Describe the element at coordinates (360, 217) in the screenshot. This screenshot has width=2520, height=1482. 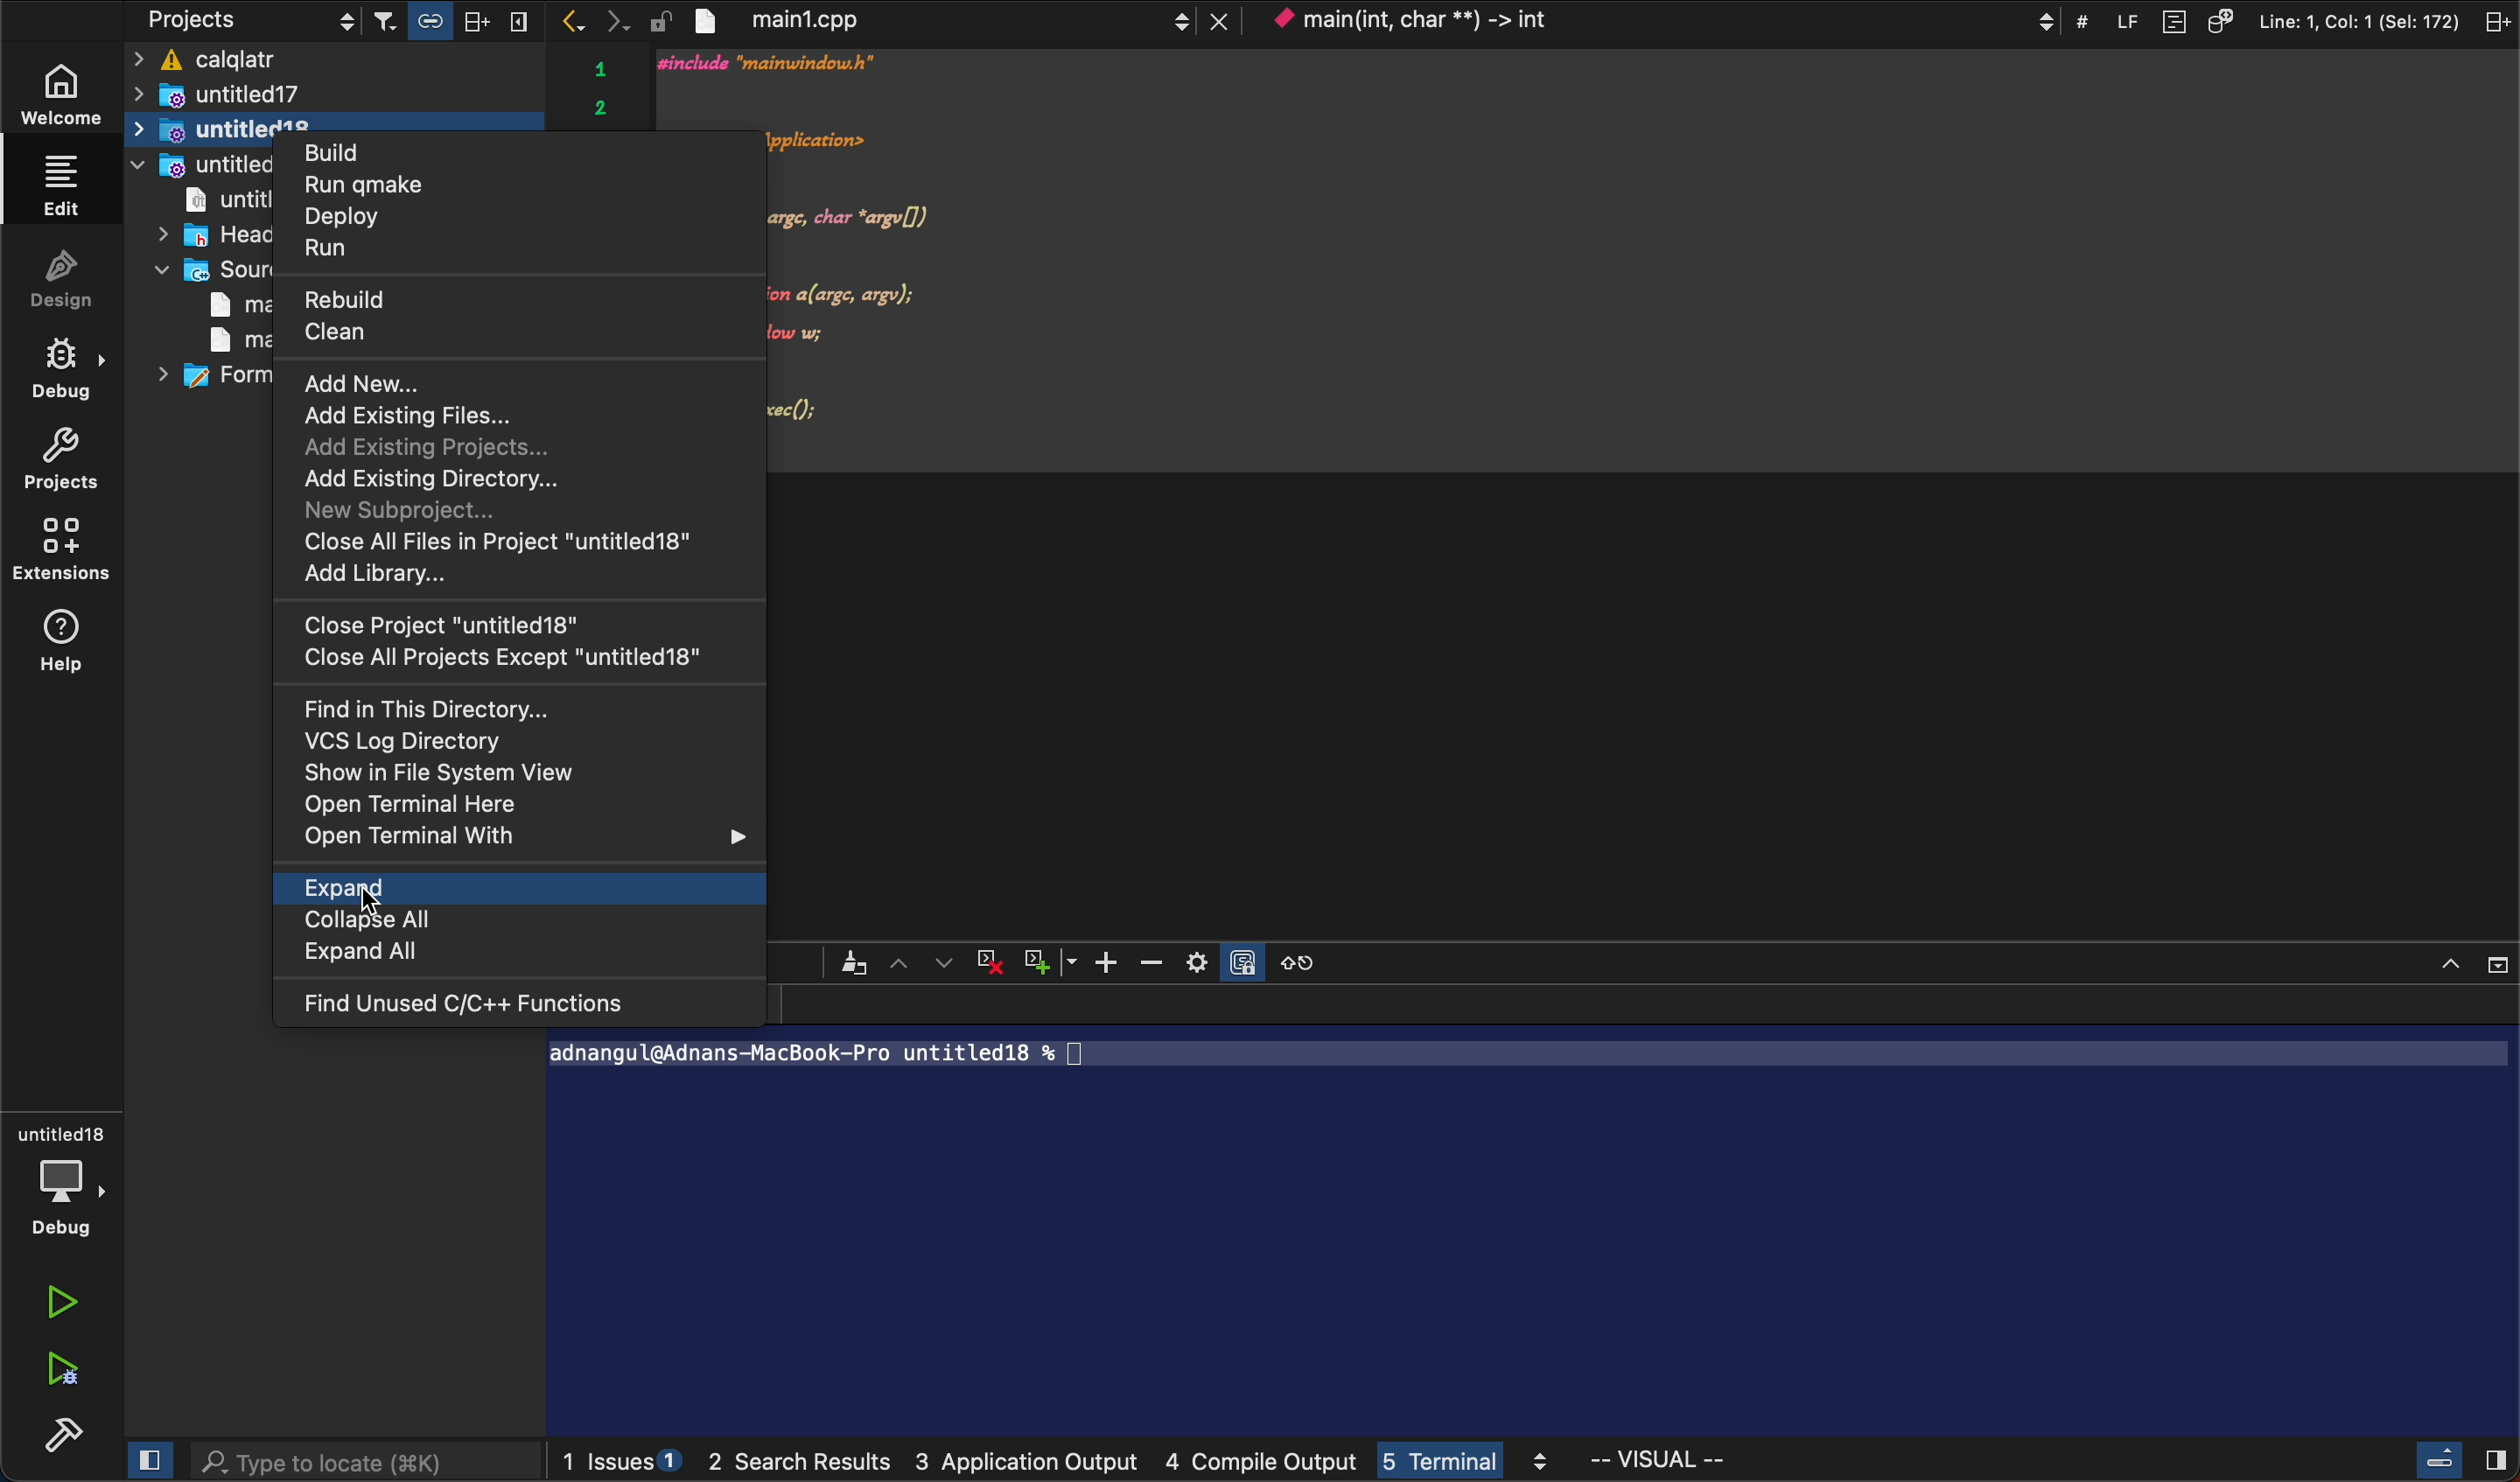
I see `deploy` at that location.